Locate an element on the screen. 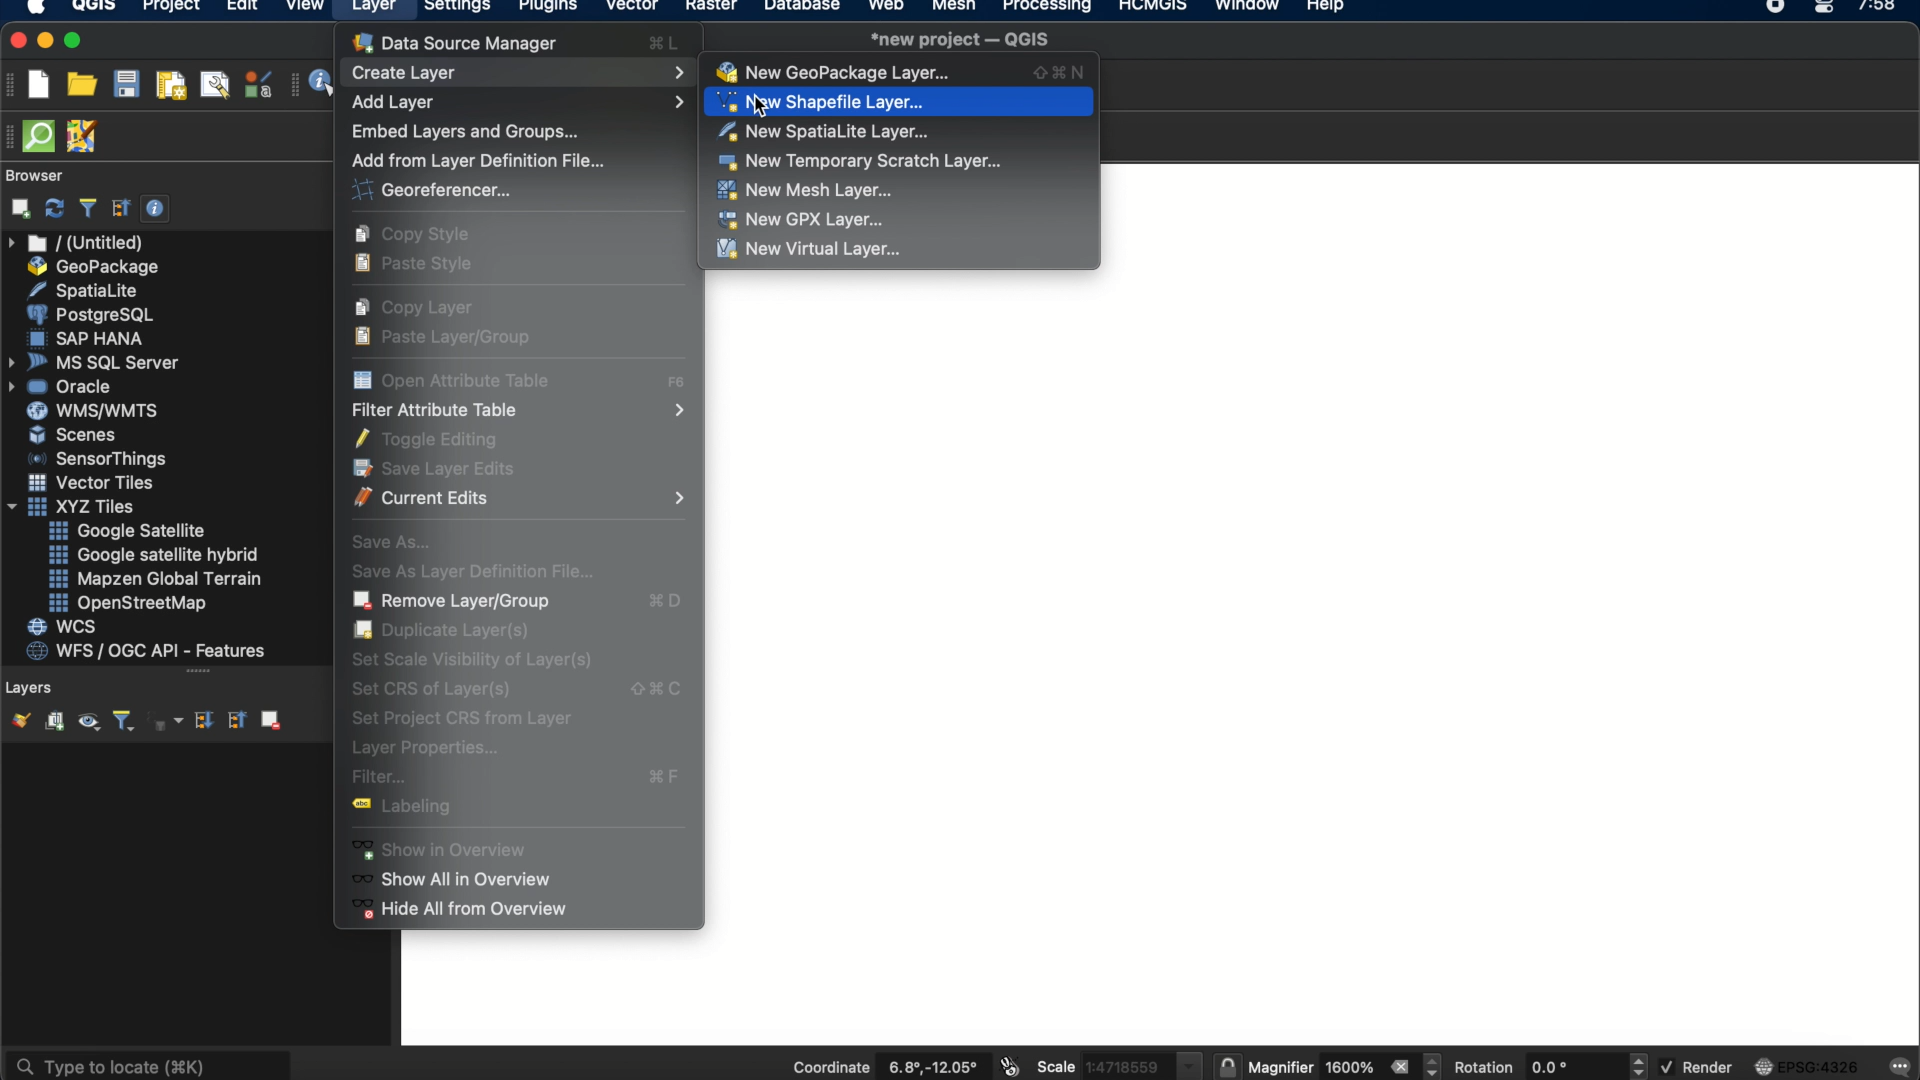 This screenshot has width=1920, height=1080. sap hana is located at coordinates (89, 338).